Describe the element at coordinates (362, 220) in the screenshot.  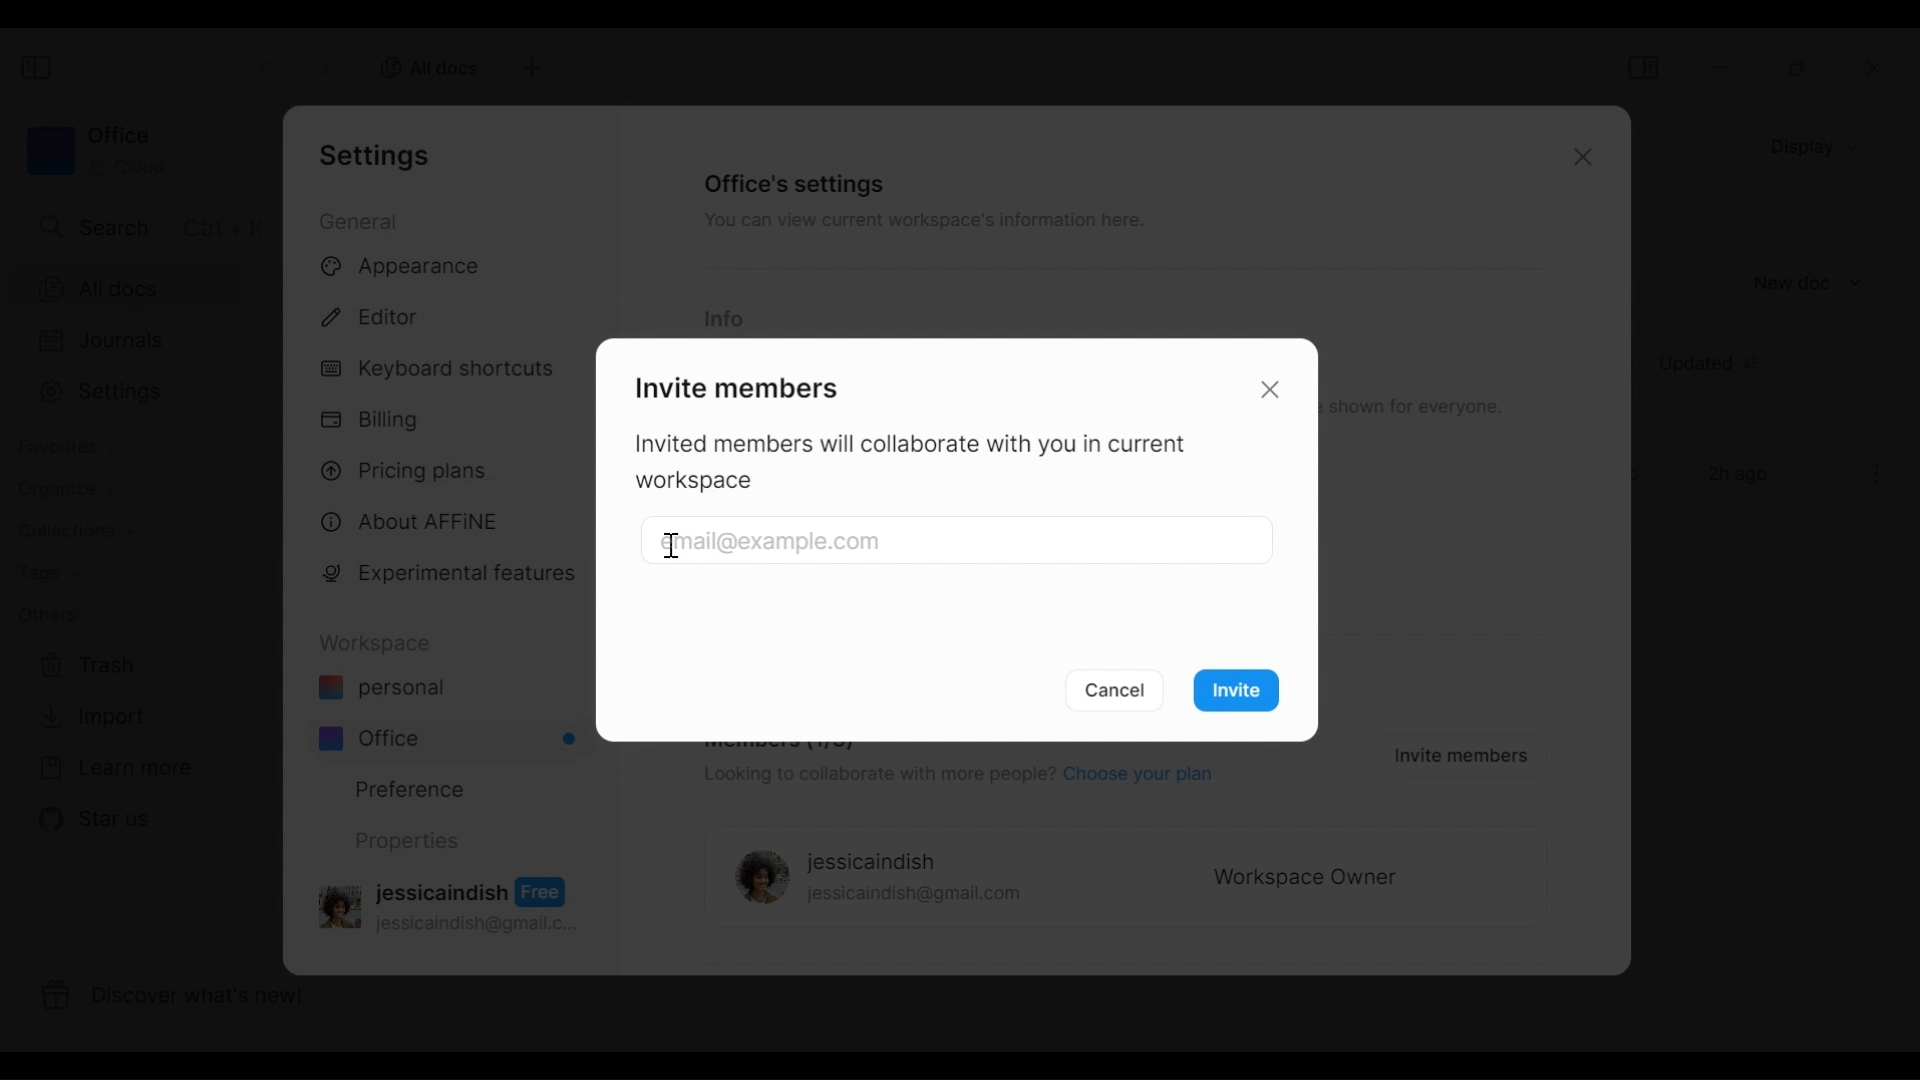
I see `General` at that location.